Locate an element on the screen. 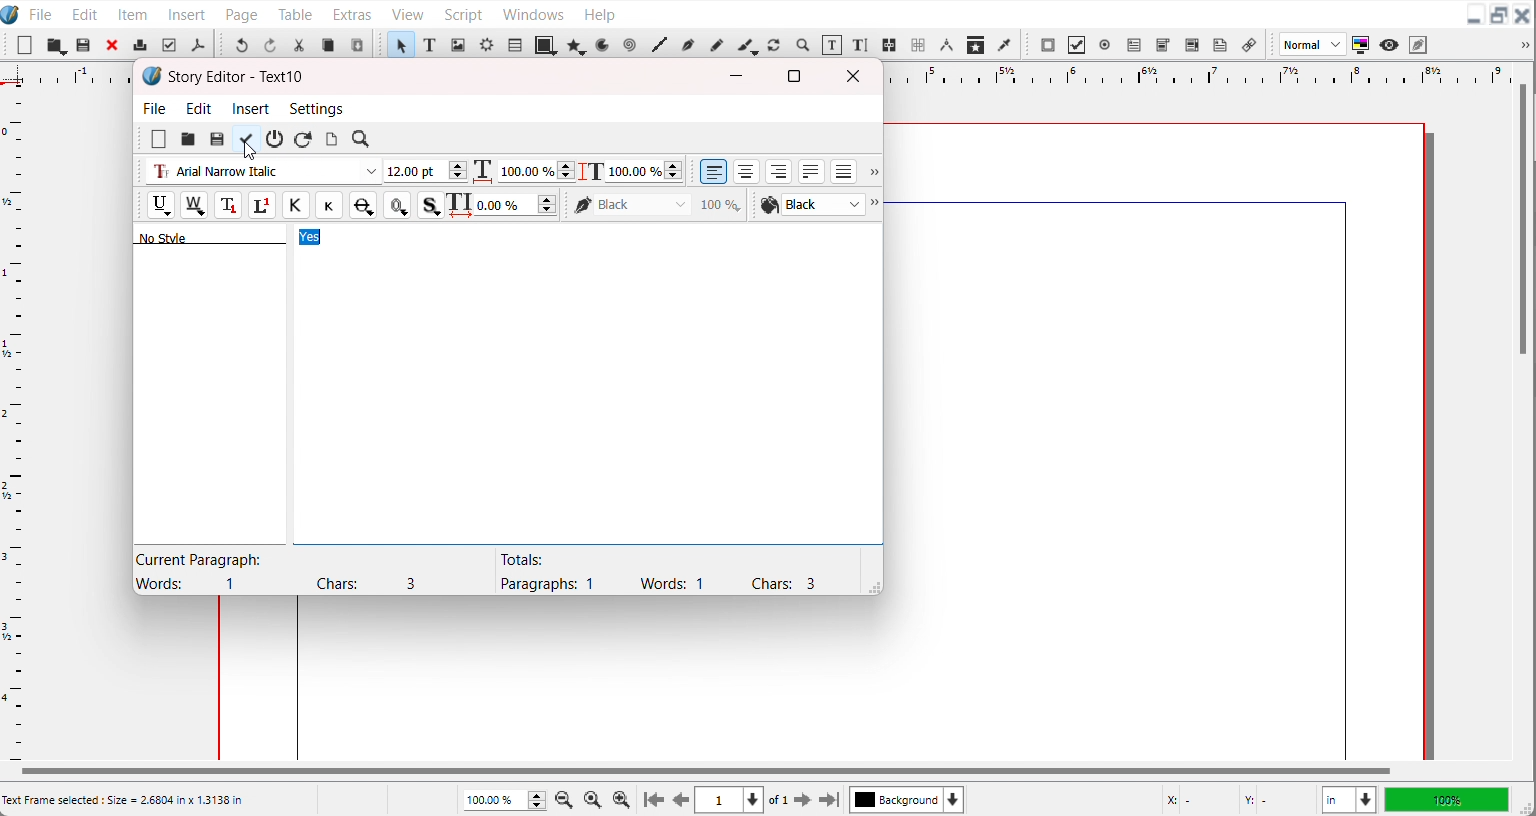  Reload from the text frame is located at coordinates (305, 139).